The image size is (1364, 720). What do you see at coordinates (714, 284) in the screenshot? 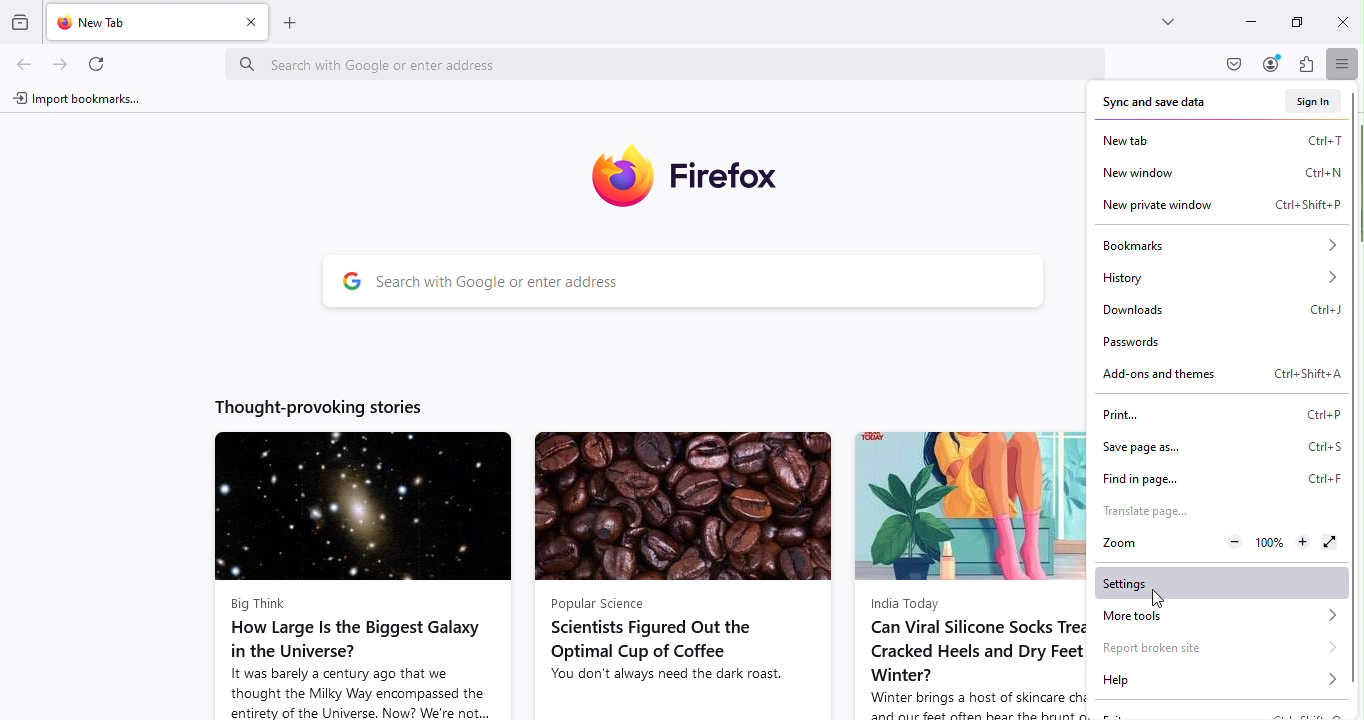
I see `Search bar` at bounding box center [714, 284].